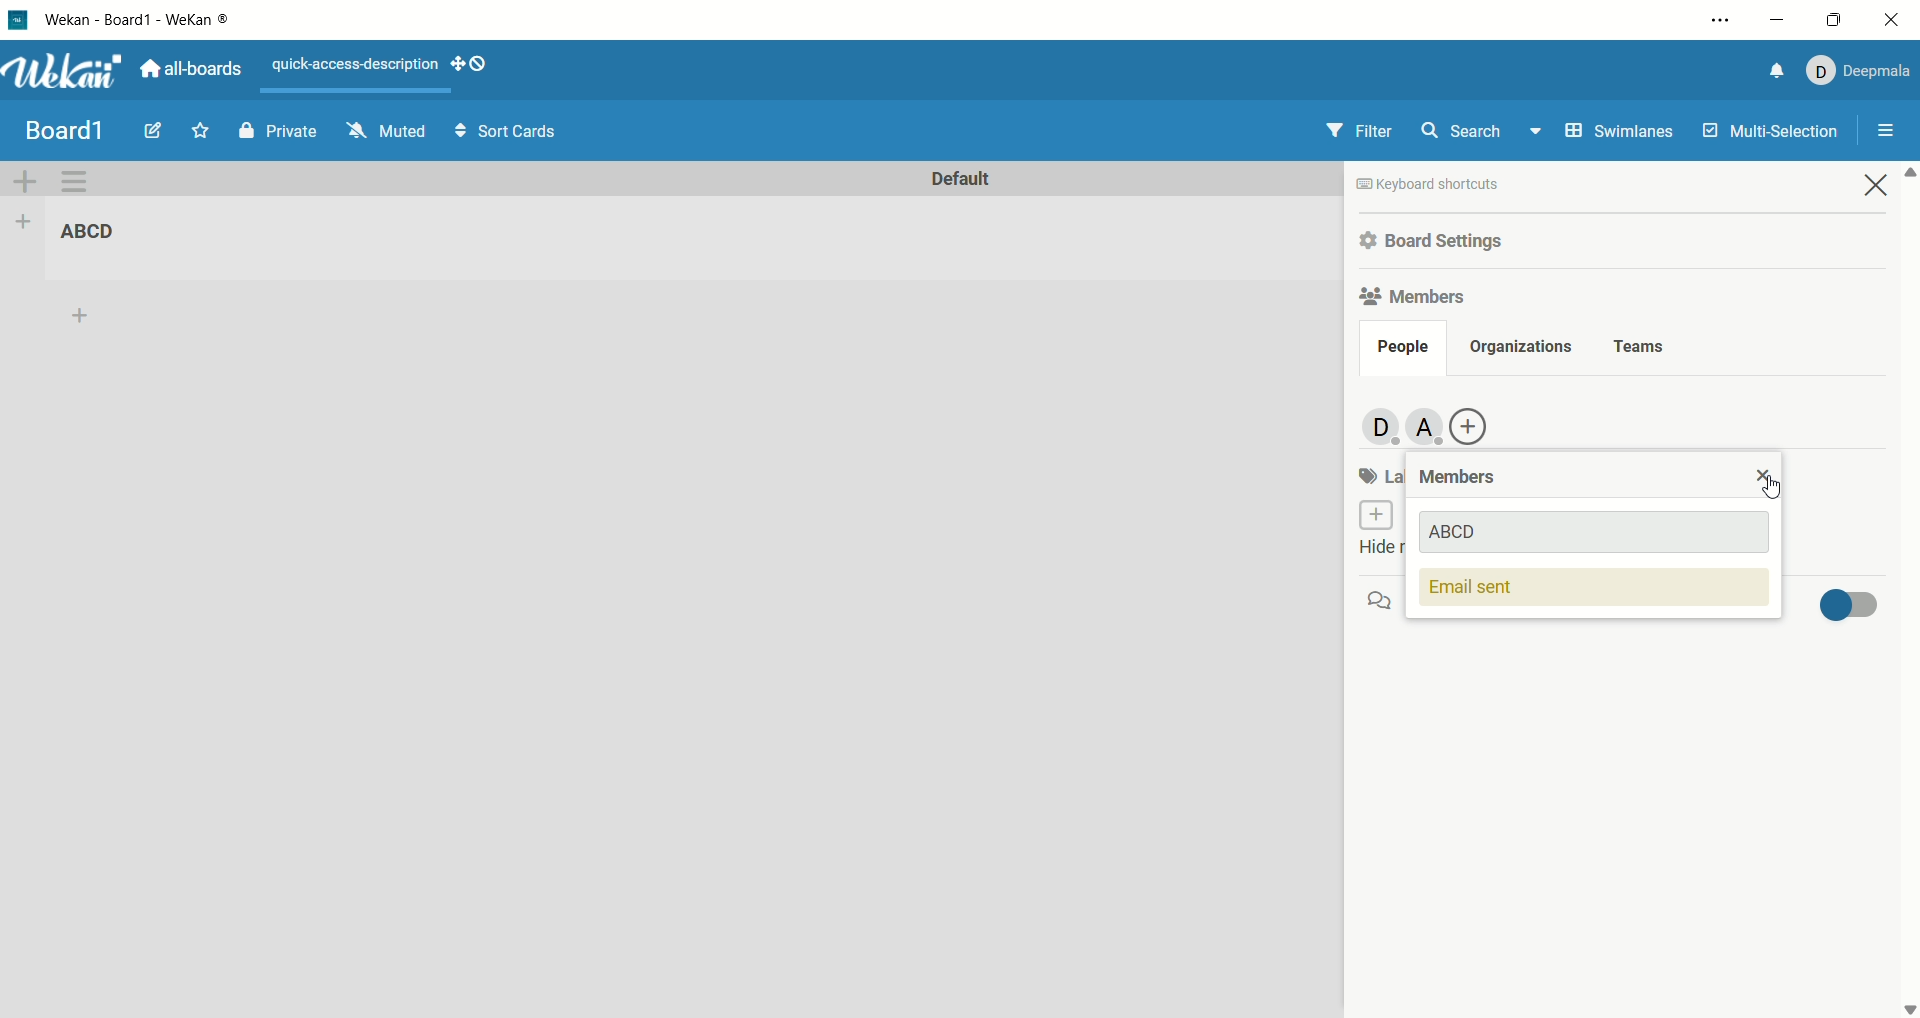 This screenshot has width=1920, height=1018. What do you see at coordinates (199, 129) in the screenshot?
I see `favorite` at bounding box center [199, 129].